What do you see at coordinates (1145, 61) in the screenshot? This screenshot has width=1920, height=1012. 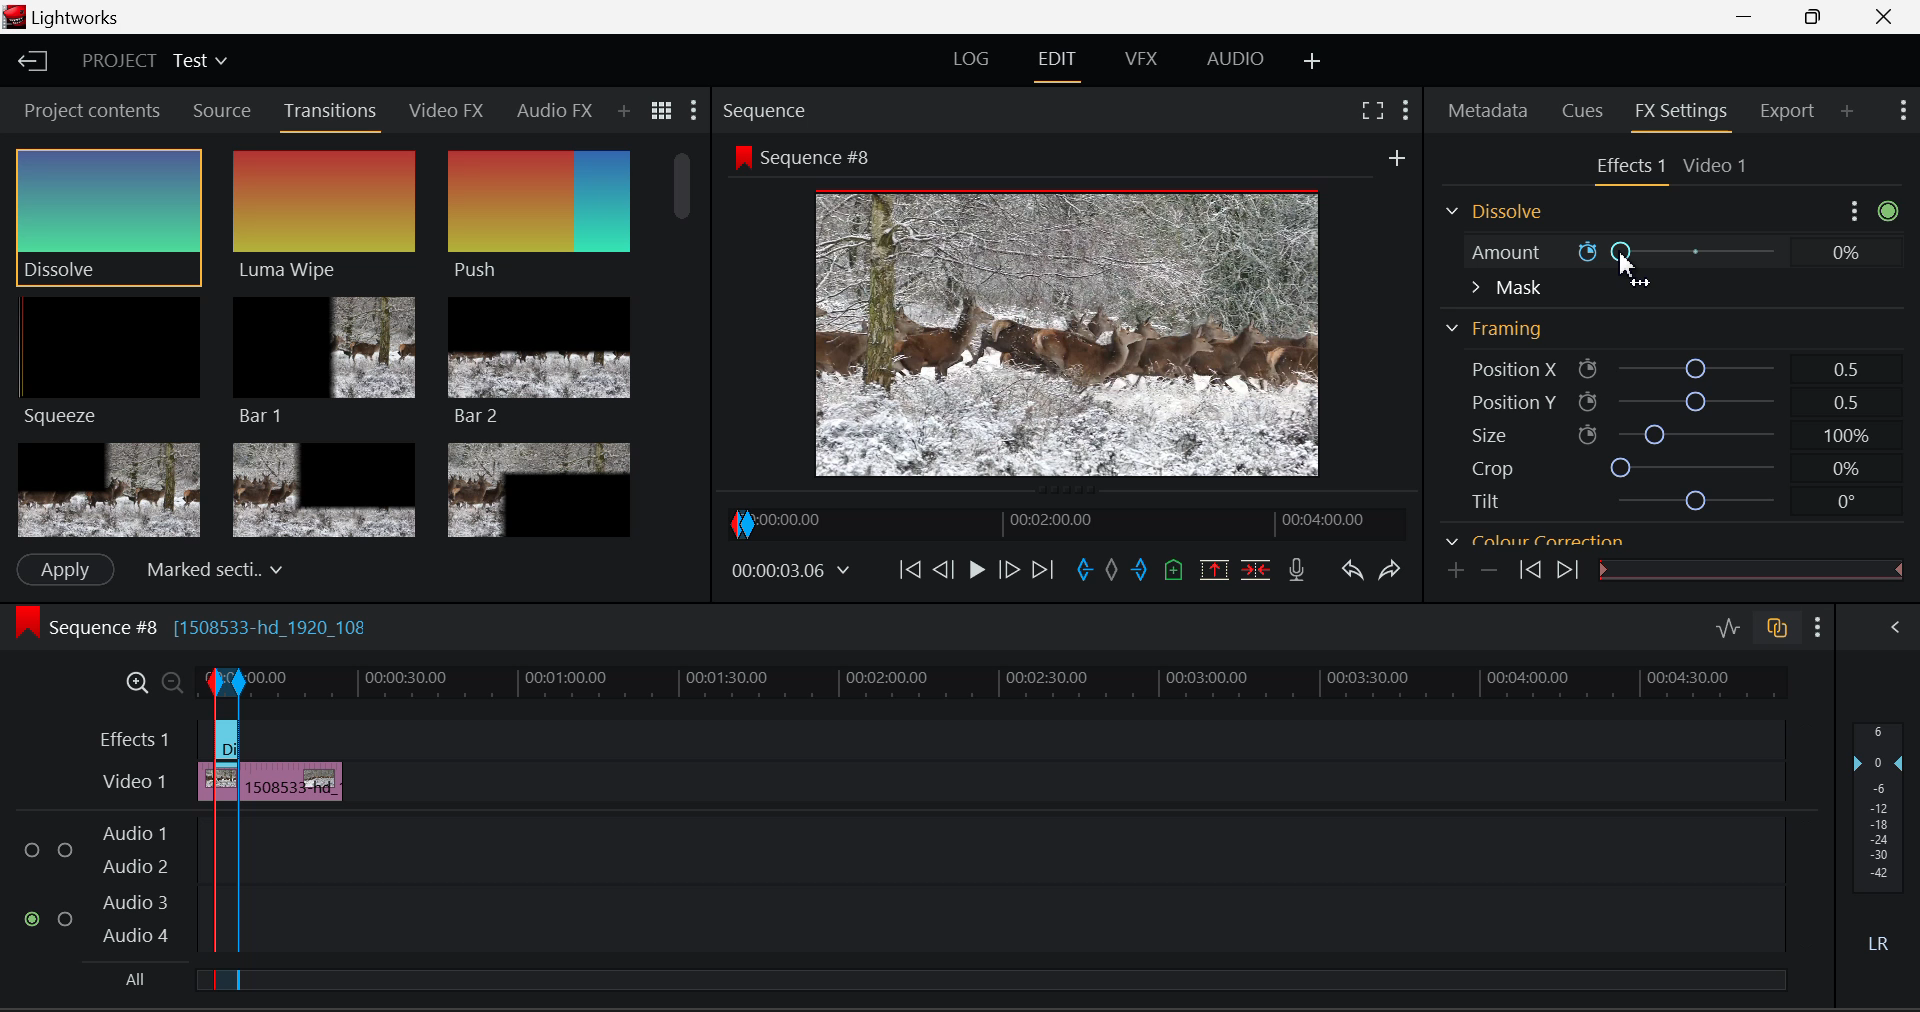 I see `VFX Layout` at bounding box center [1145, 61].